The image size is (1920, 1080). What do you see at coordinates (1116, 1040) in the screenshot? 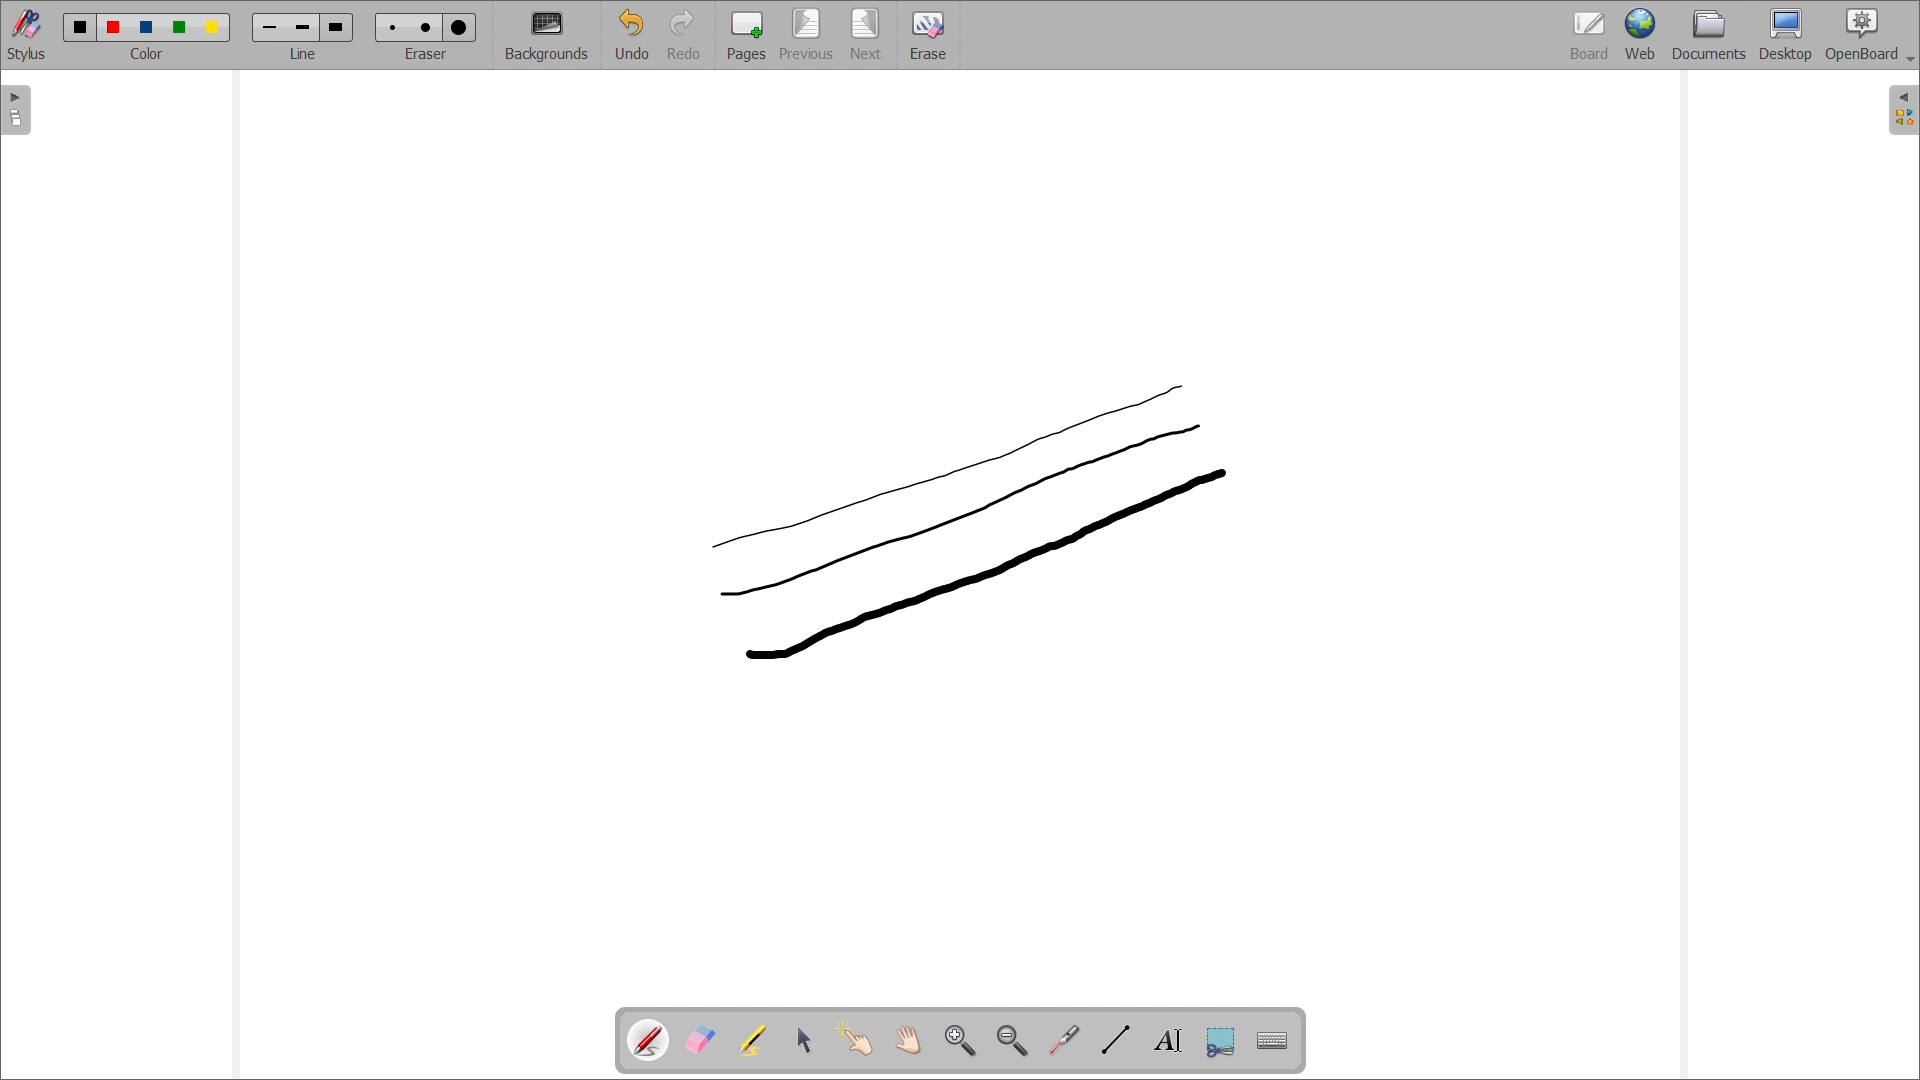
I see `draw lines` at bounding box center [1116, 1040].